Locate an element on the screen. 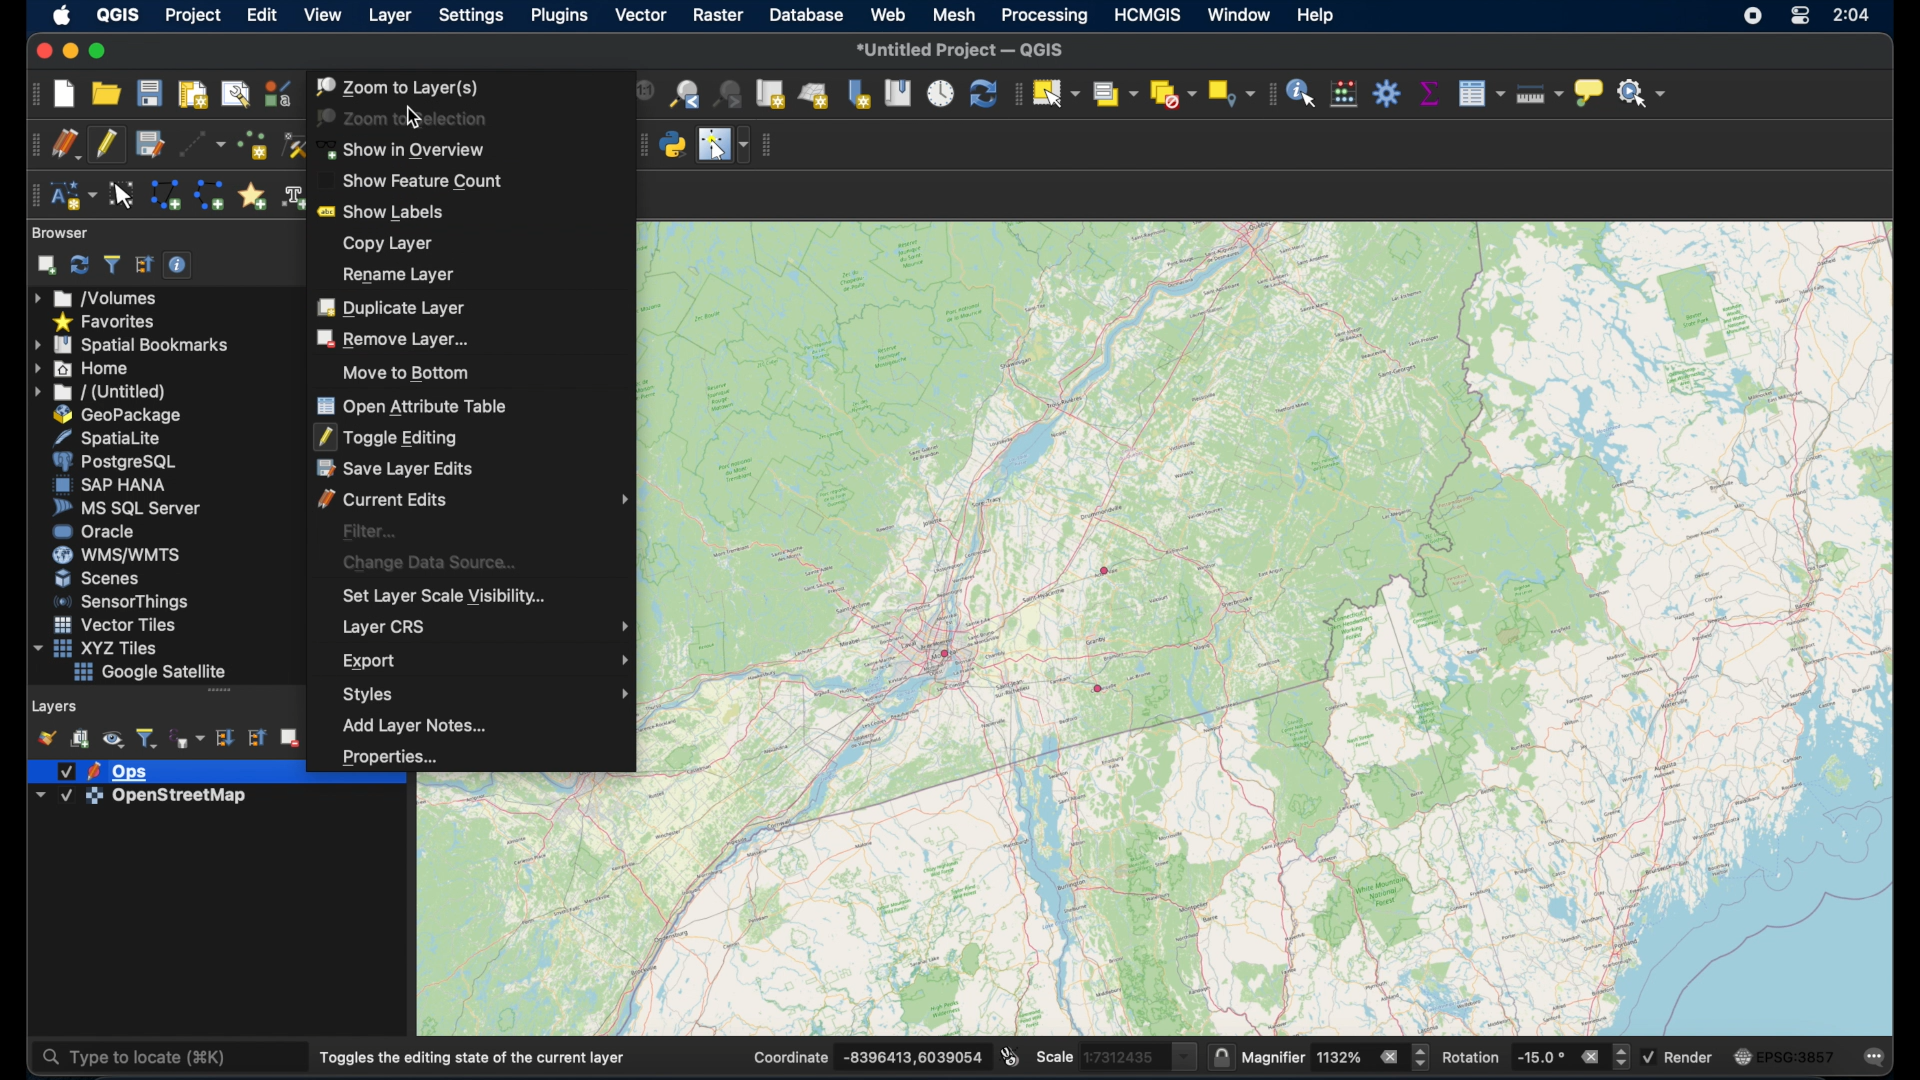  toggle editing is located at coordinates (105, 145).